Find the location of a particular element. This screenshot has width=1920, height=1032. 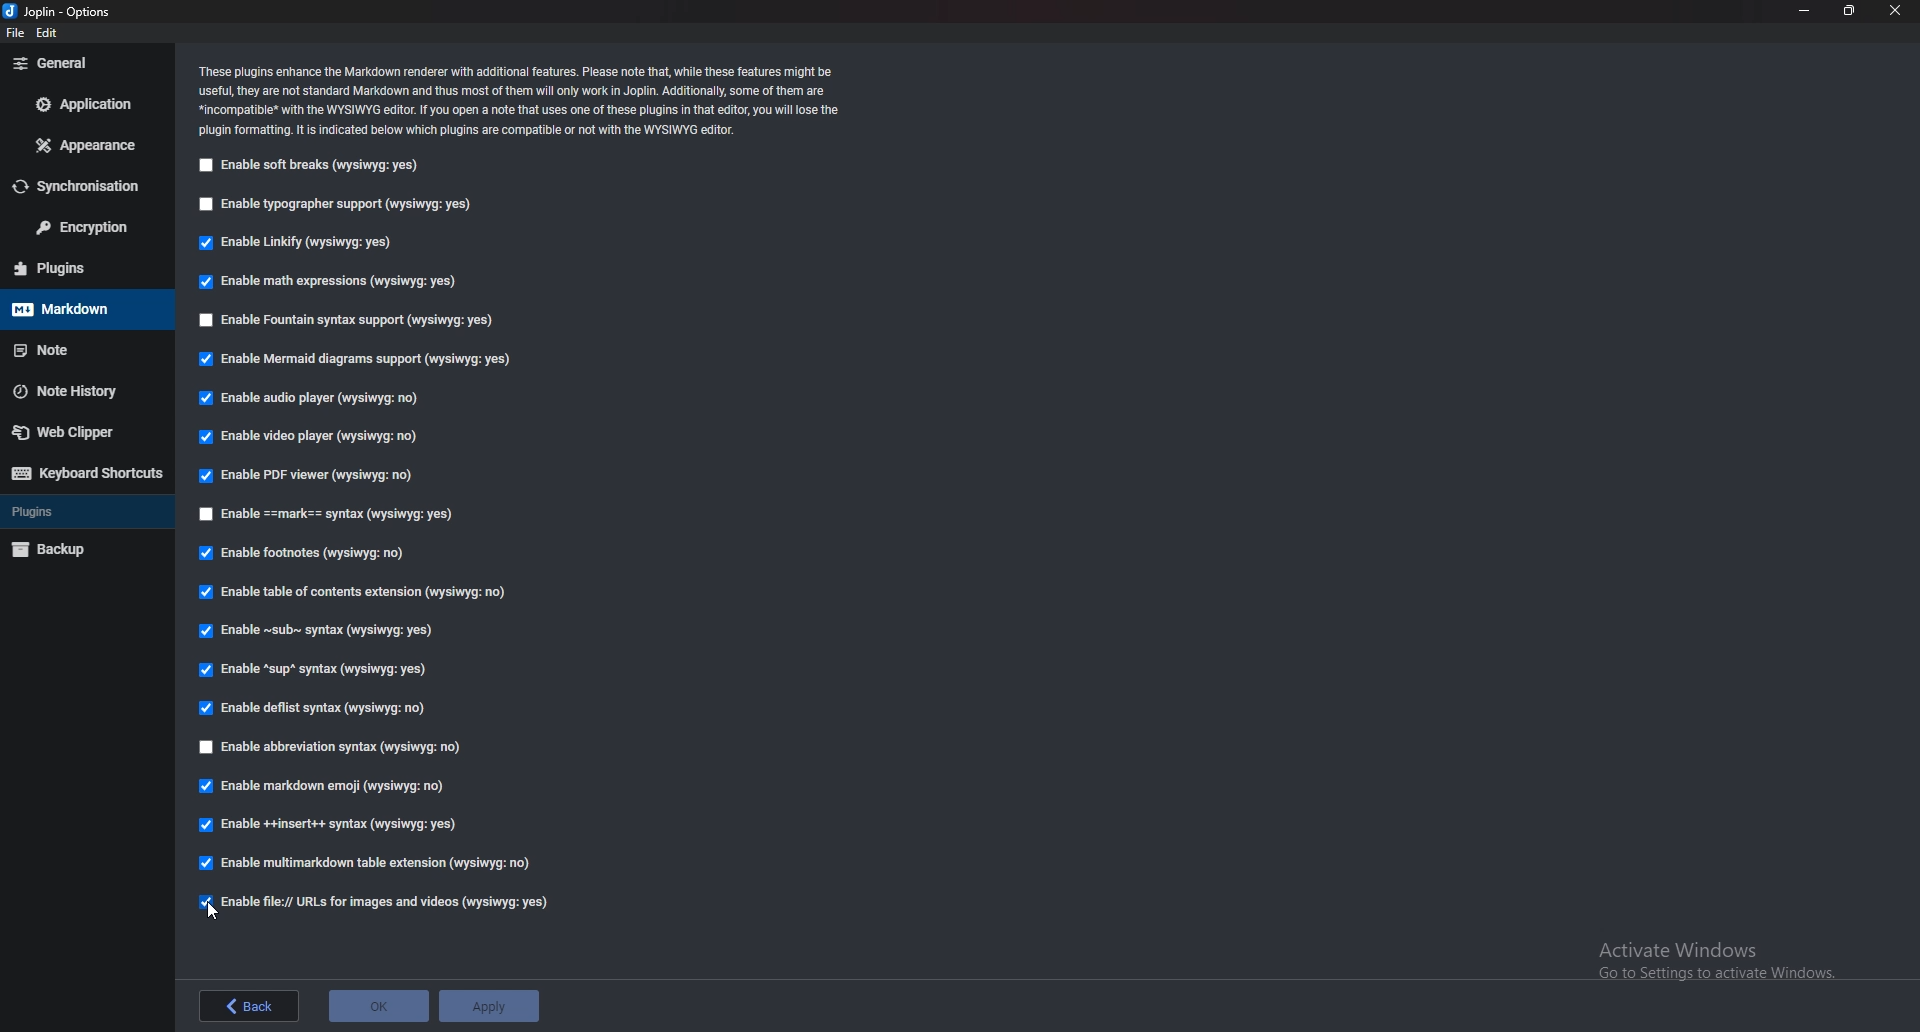

General is located at coordinates (82, 63).